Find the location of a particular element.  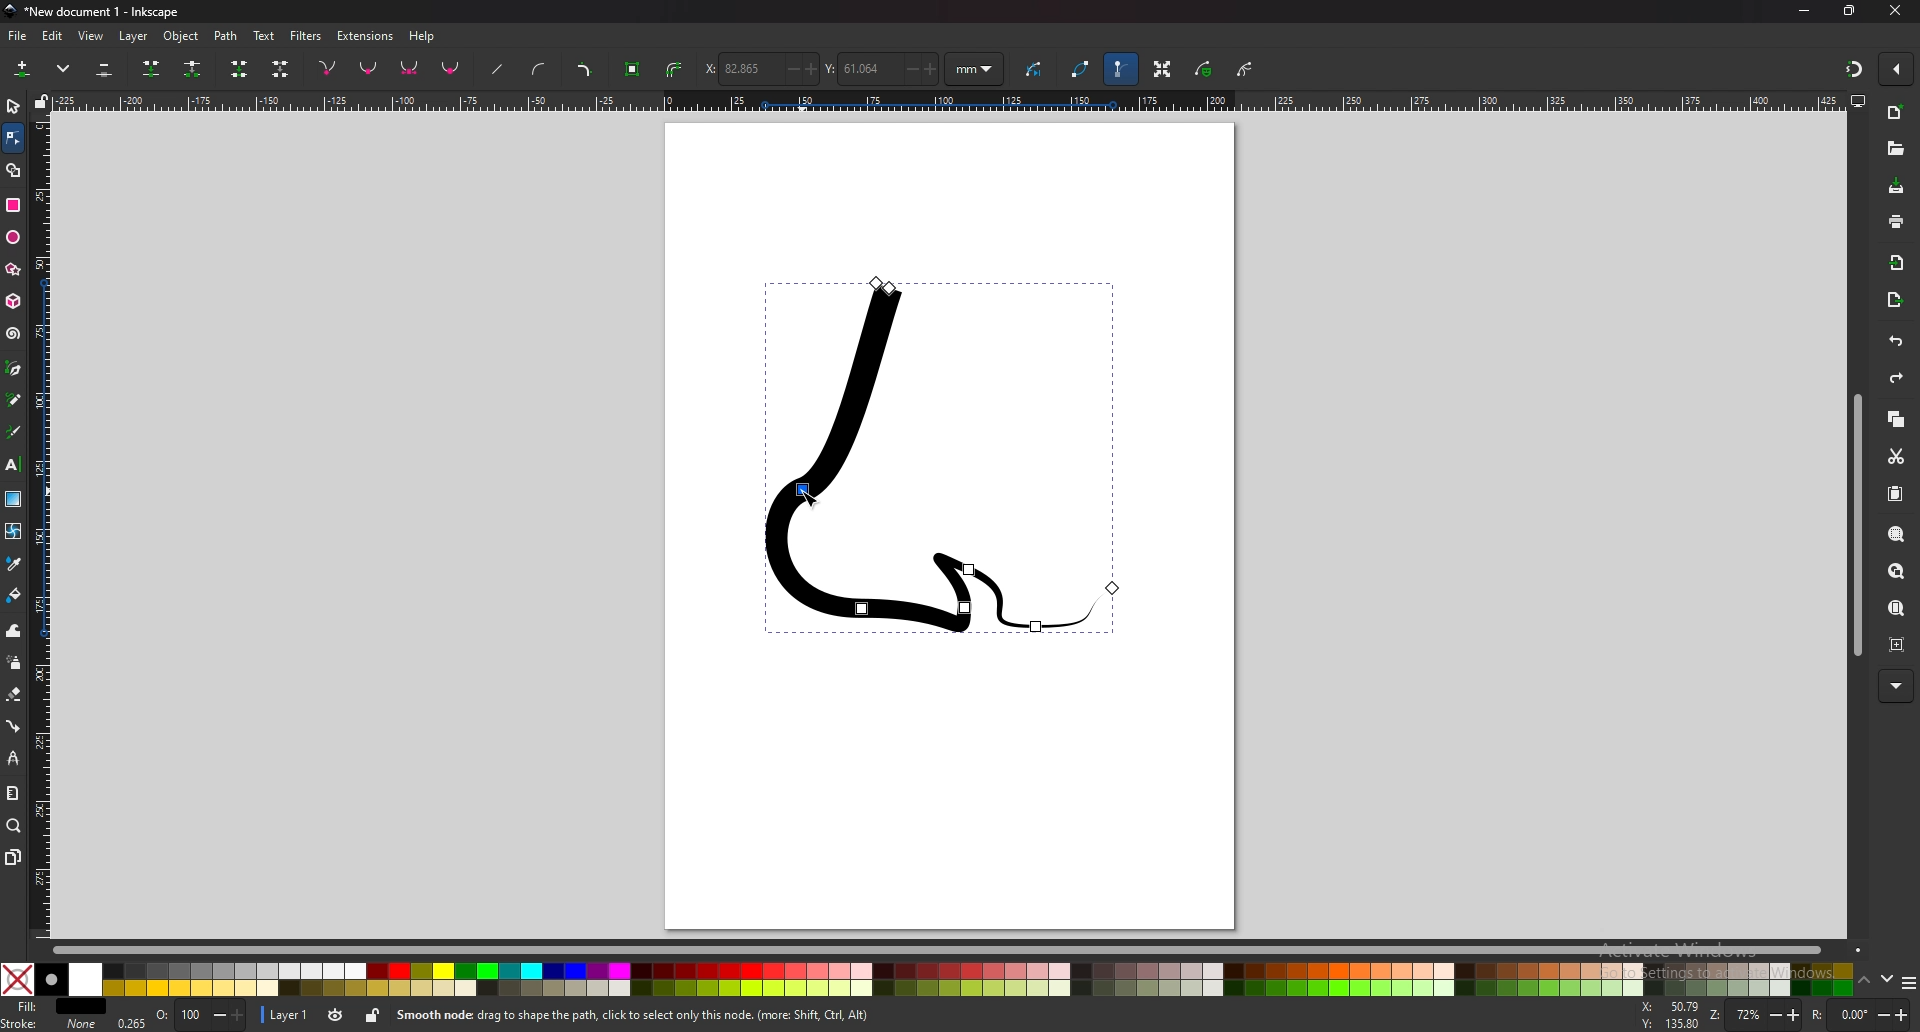

pencil is located at coordinates (14, 401).